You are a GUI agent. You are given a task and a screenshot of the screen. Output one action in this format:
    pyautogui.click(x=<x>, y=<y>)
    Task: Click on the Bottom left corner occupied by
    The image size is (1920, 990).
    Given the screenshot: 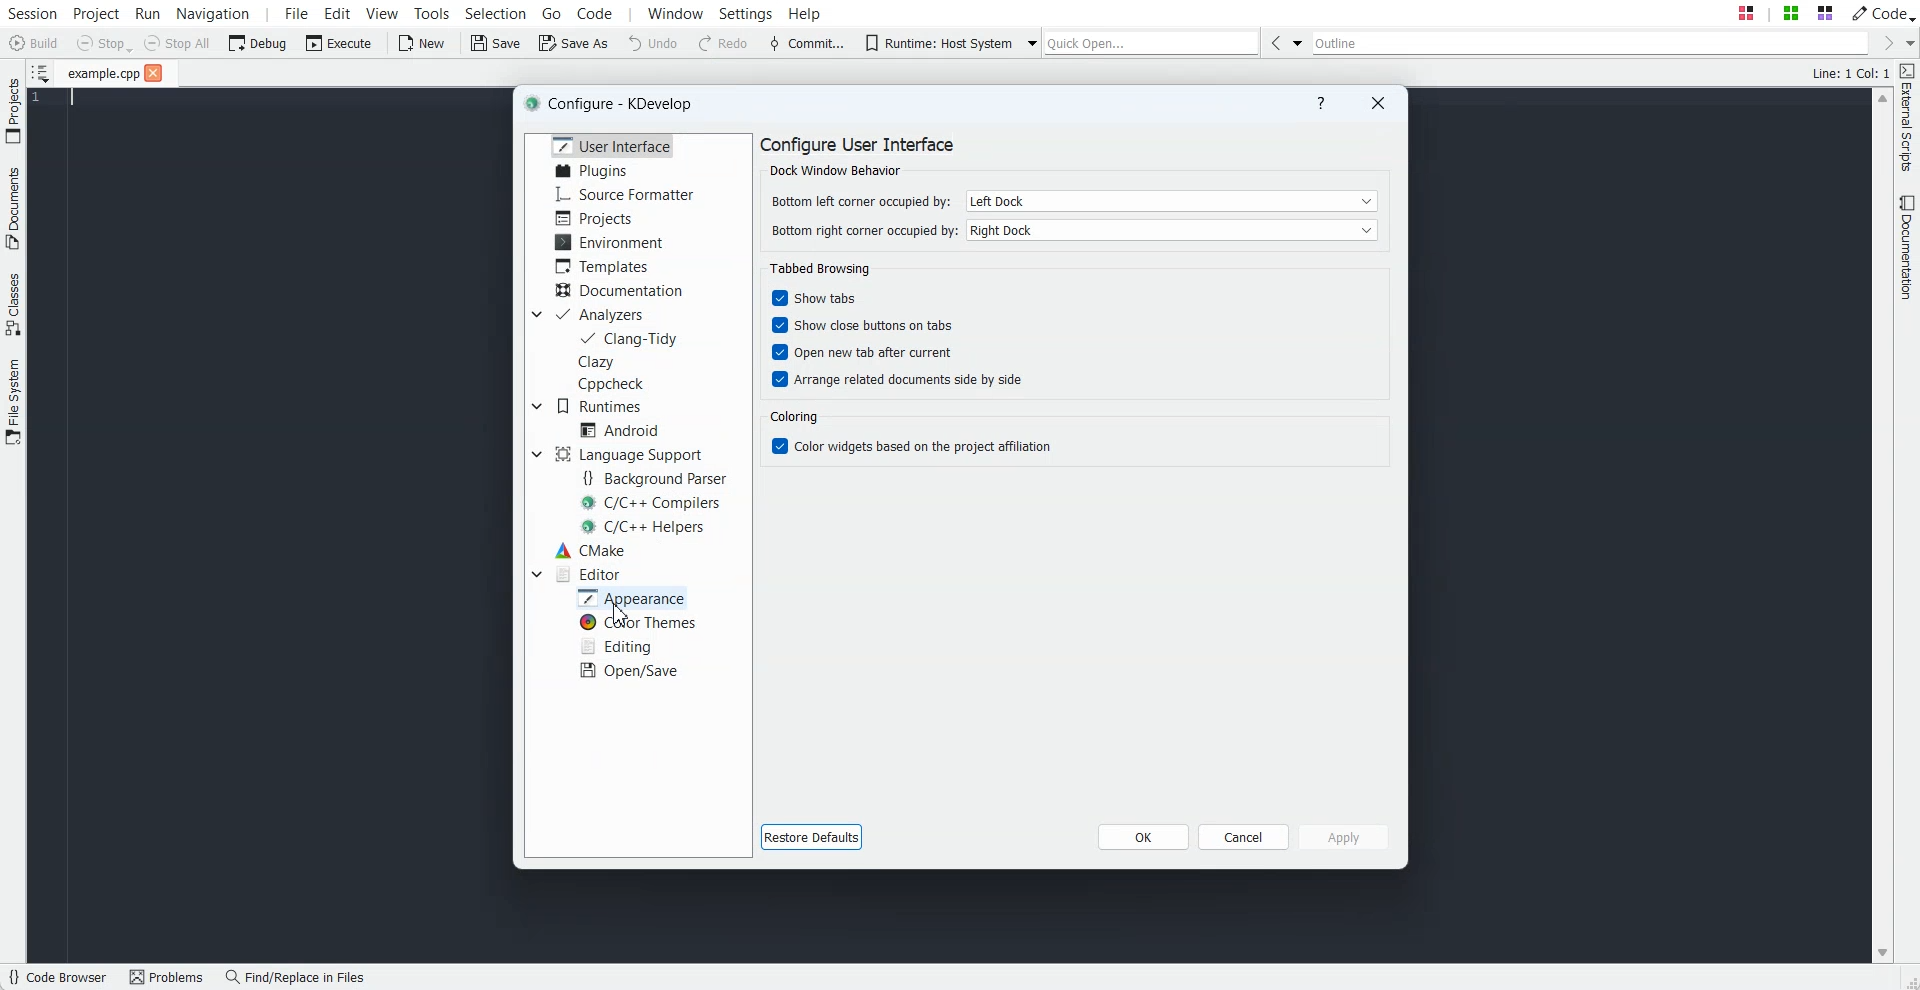 What is the action you would take?
    pyautogui.click(x=860, y=200)
    